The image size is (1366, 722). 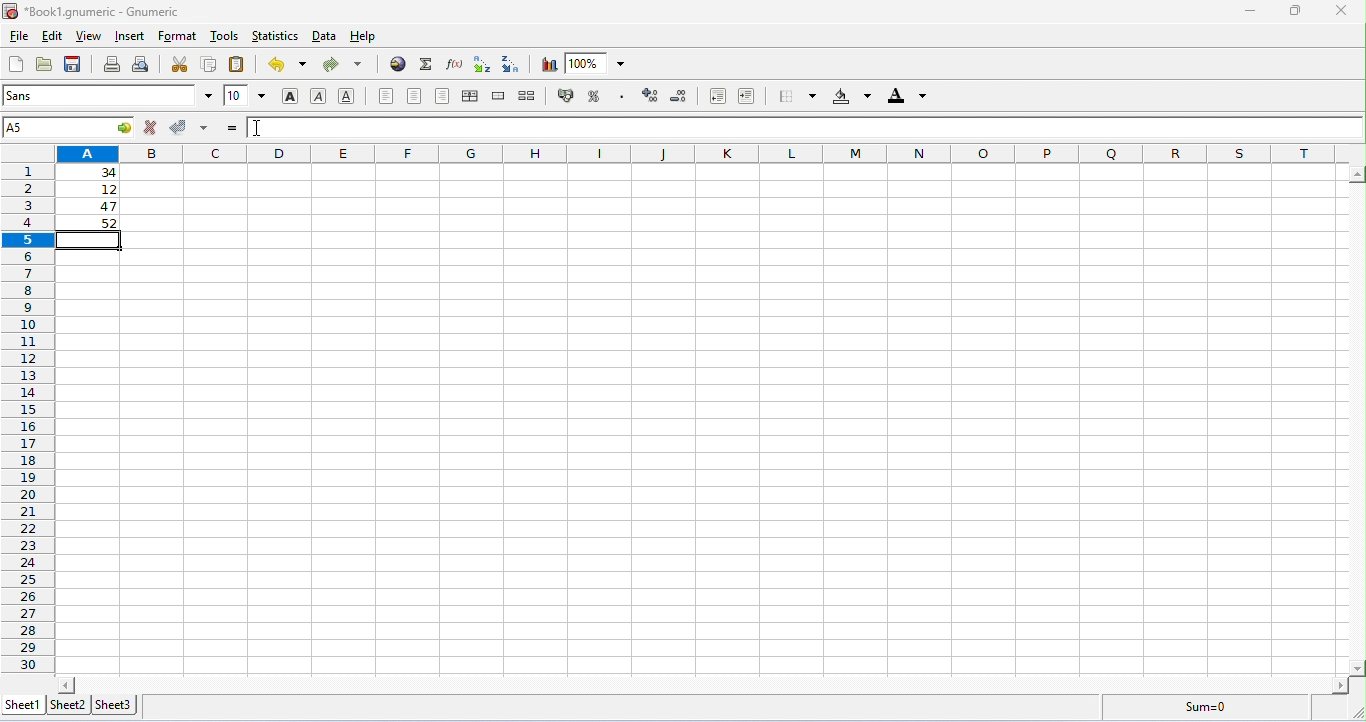 What do you see at coordinates (25, 705) in the screenshot?
I see `sheet1` at bounding box center [25, 705].